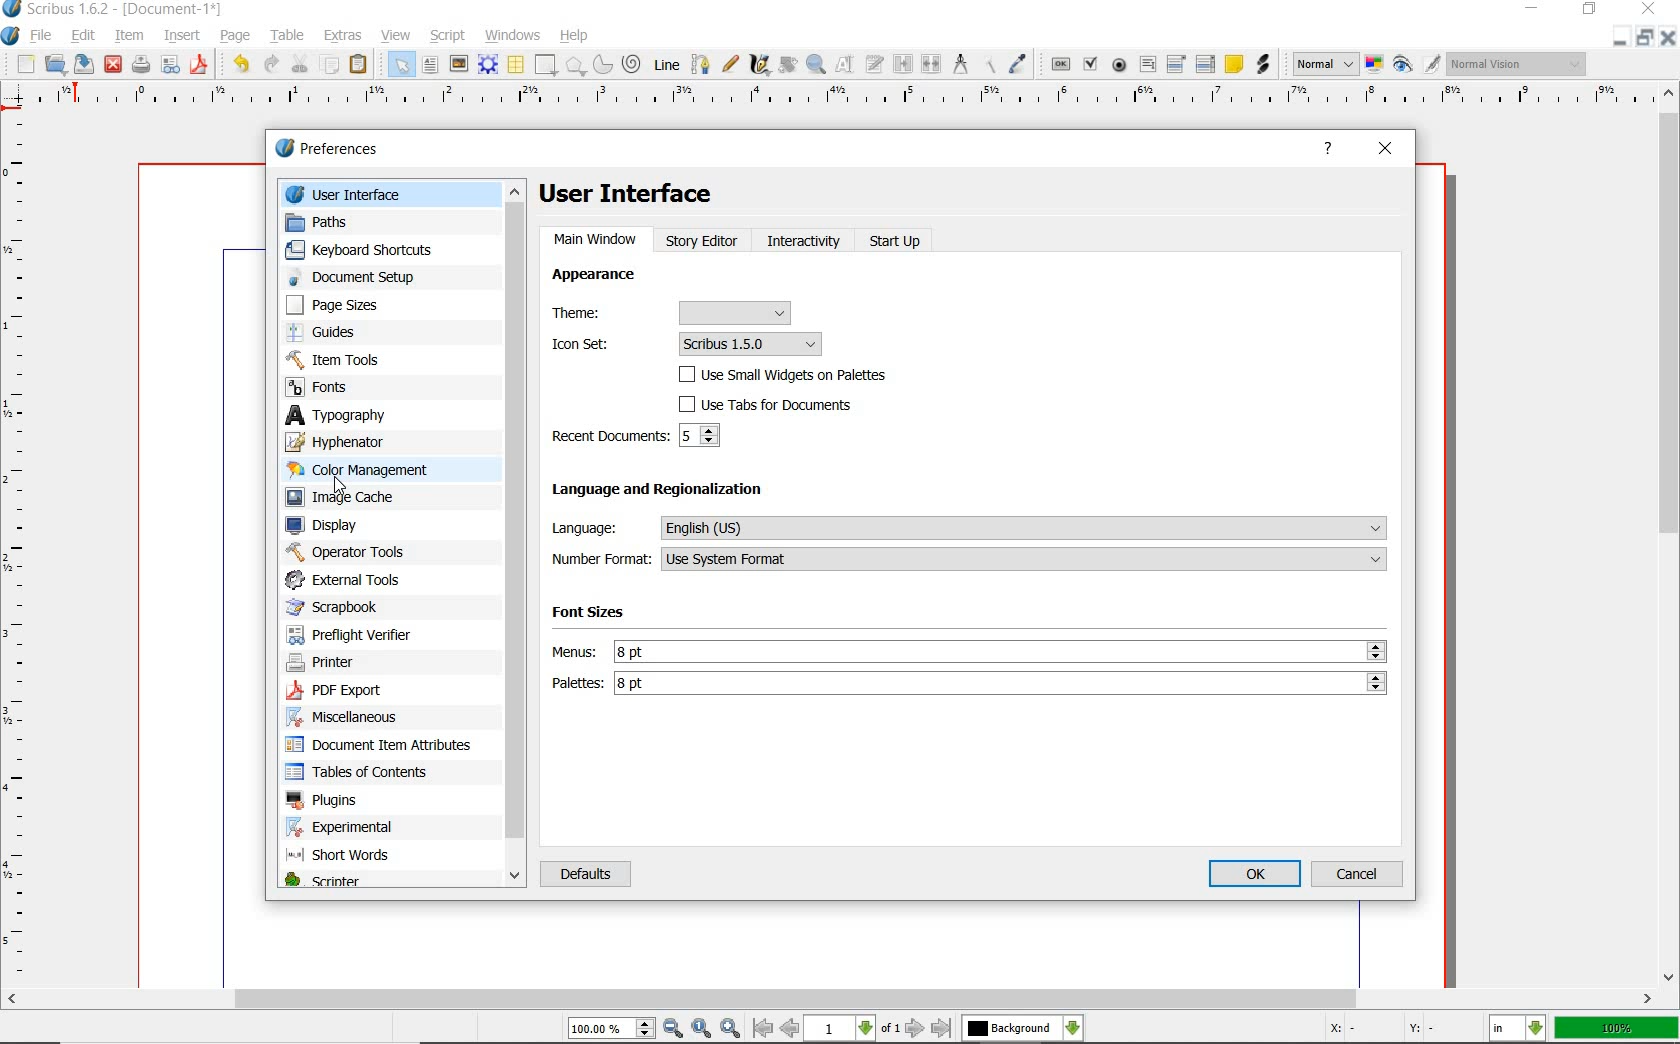  What do you see at coordinates (1264, 65) in the screenshot?
I see `link annotation` at bounding box center [1264, 65].